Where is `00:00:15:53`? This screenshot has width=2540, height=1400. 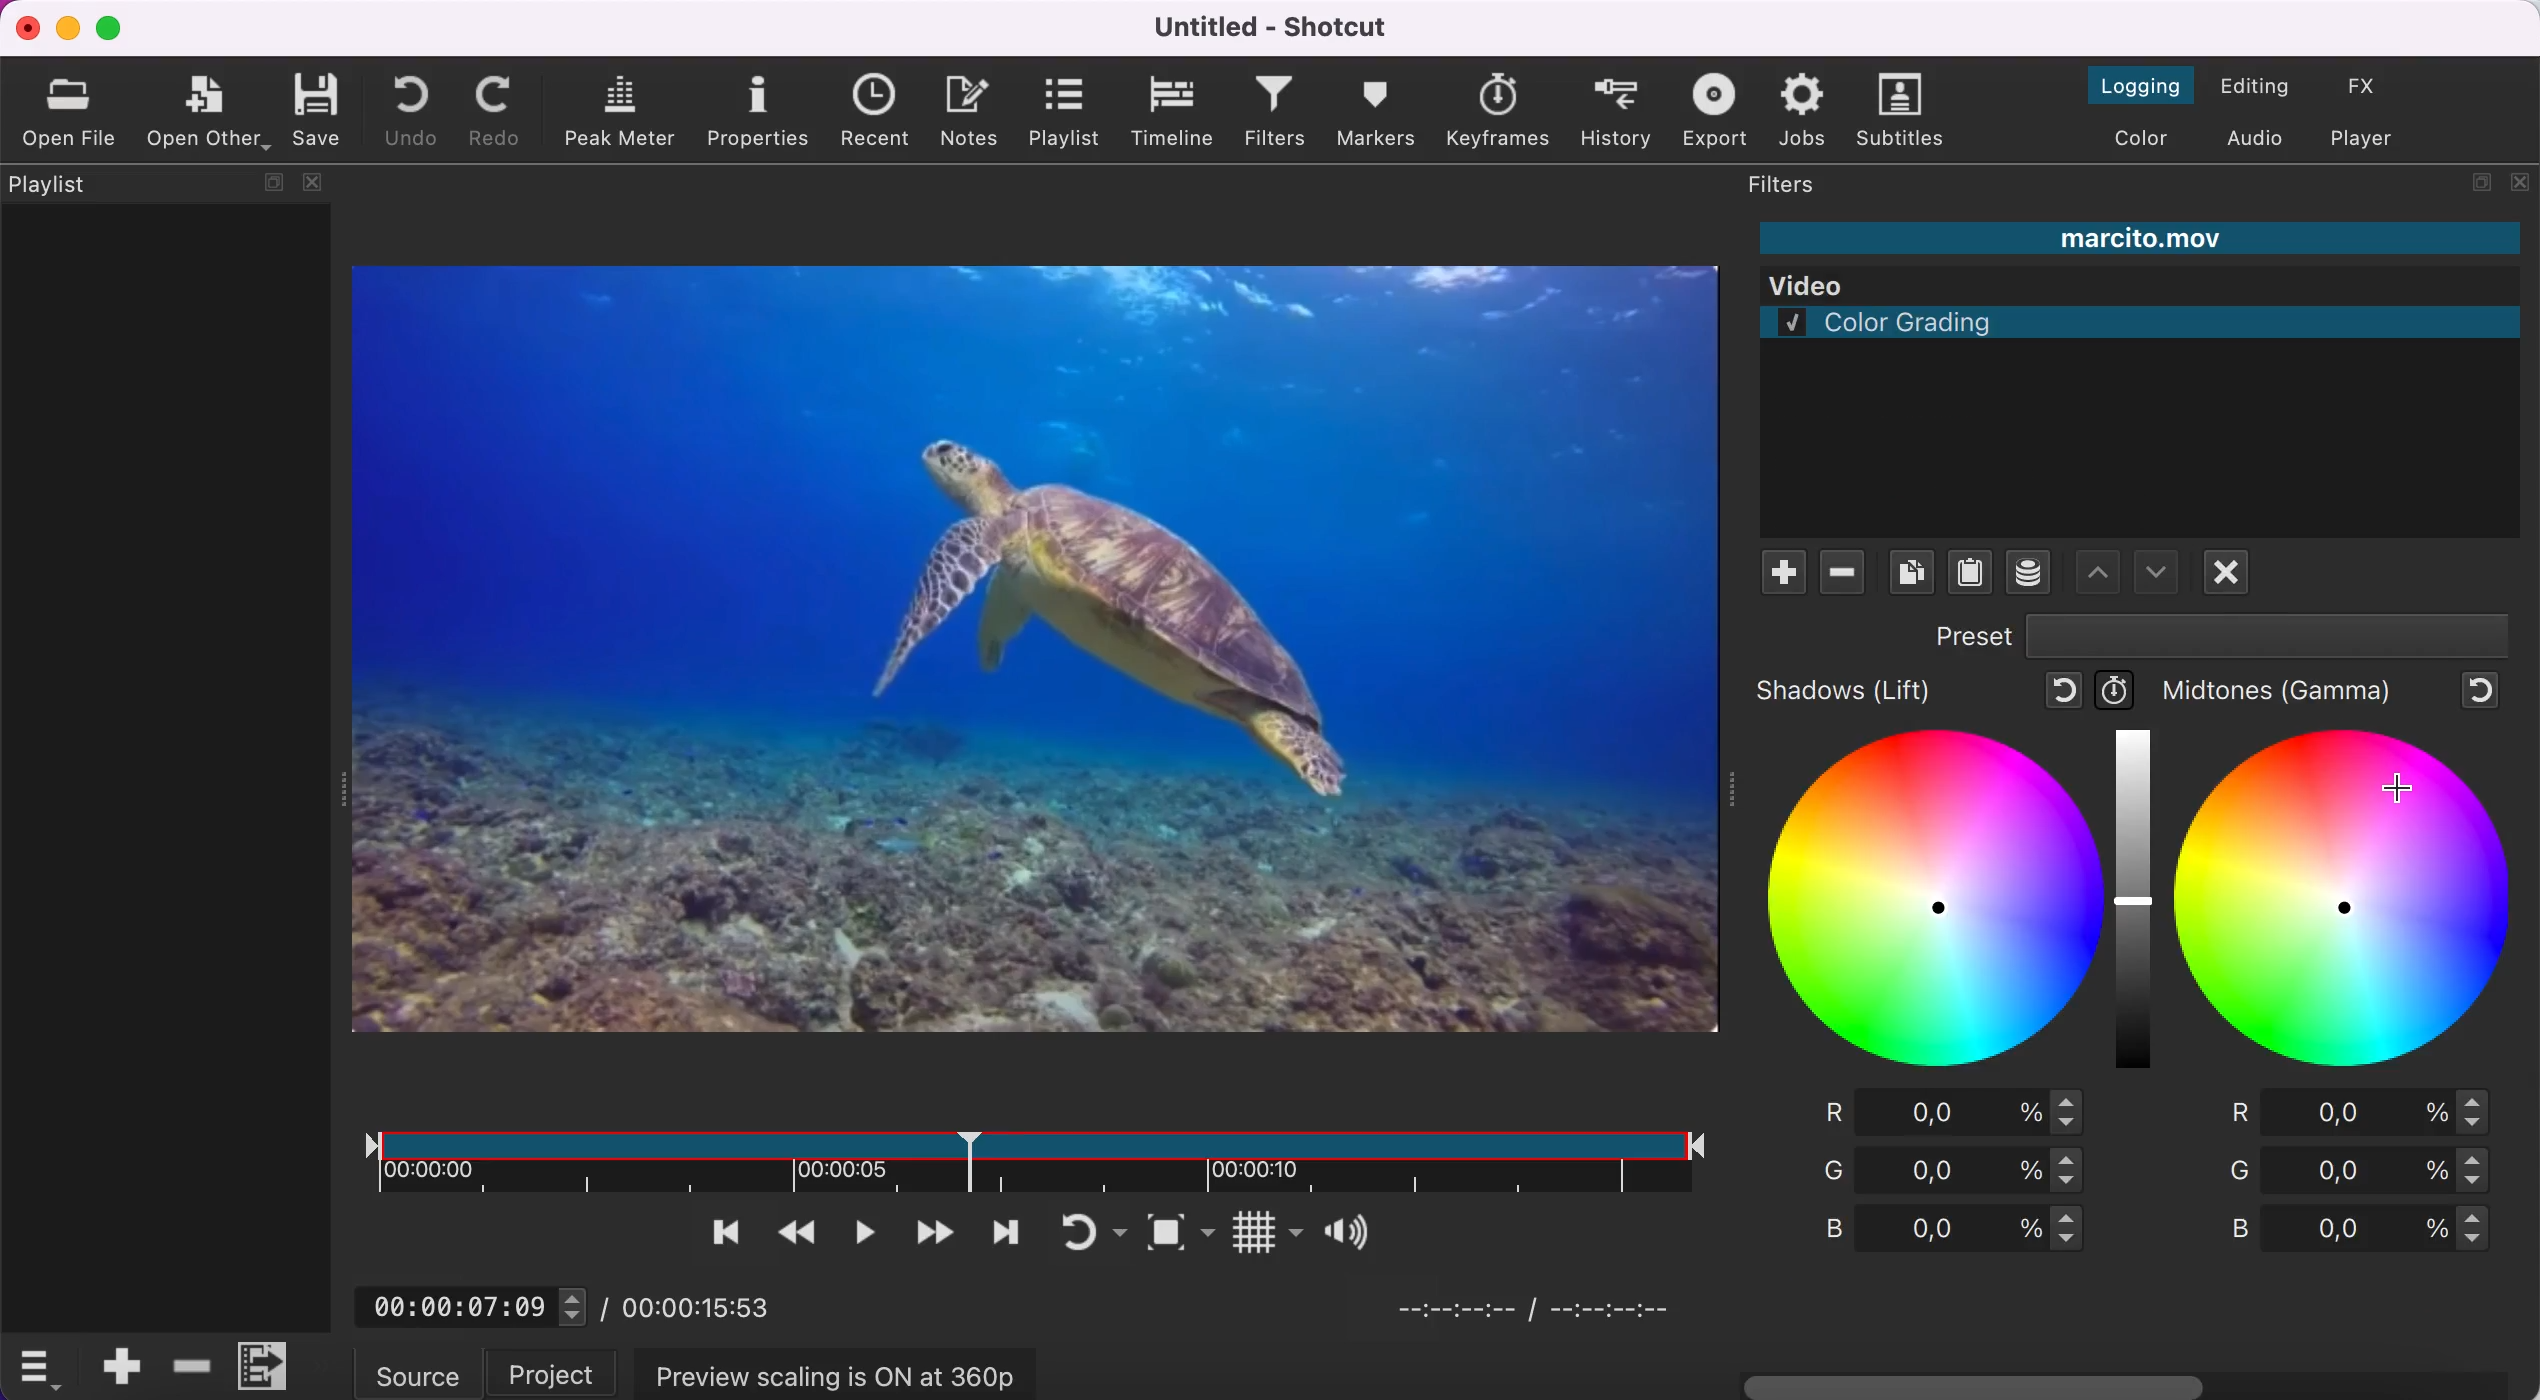
00:00:15:53 is located at coordinates (707, 1304).